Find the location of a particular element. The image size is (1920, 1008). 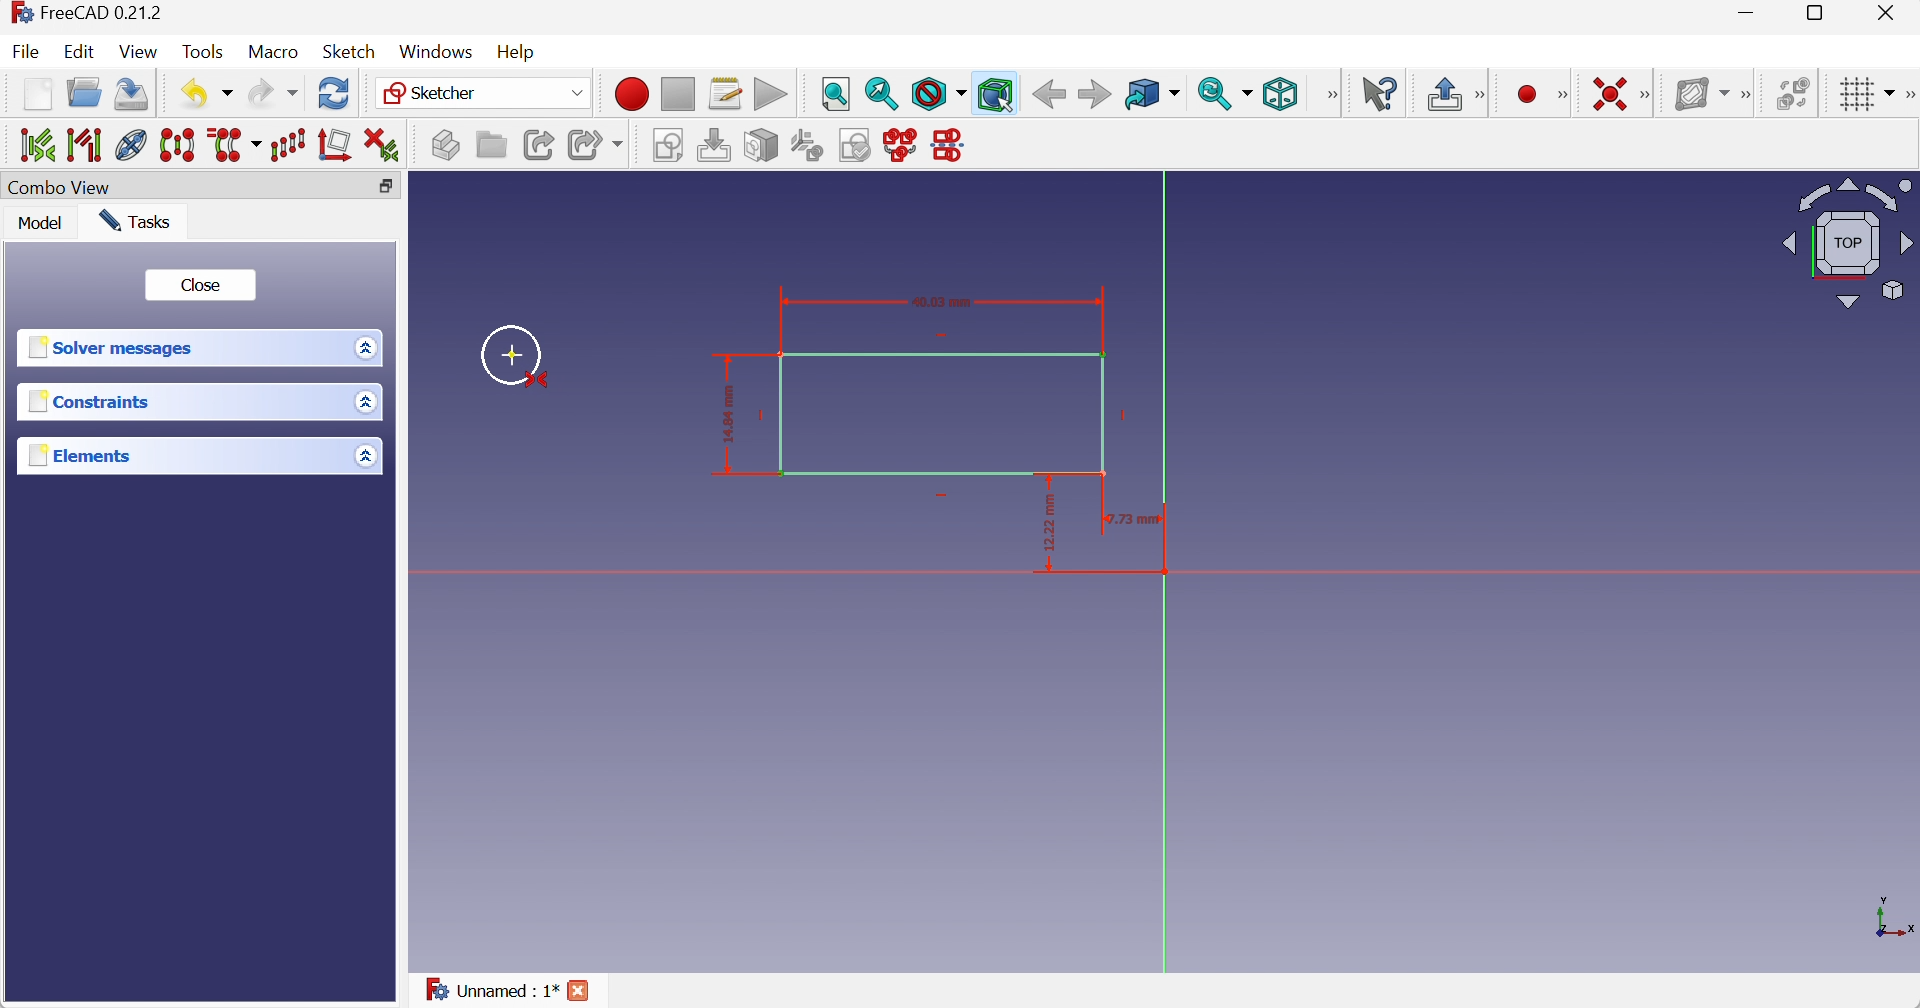

Solver messages is located at coordinates (114, 347).